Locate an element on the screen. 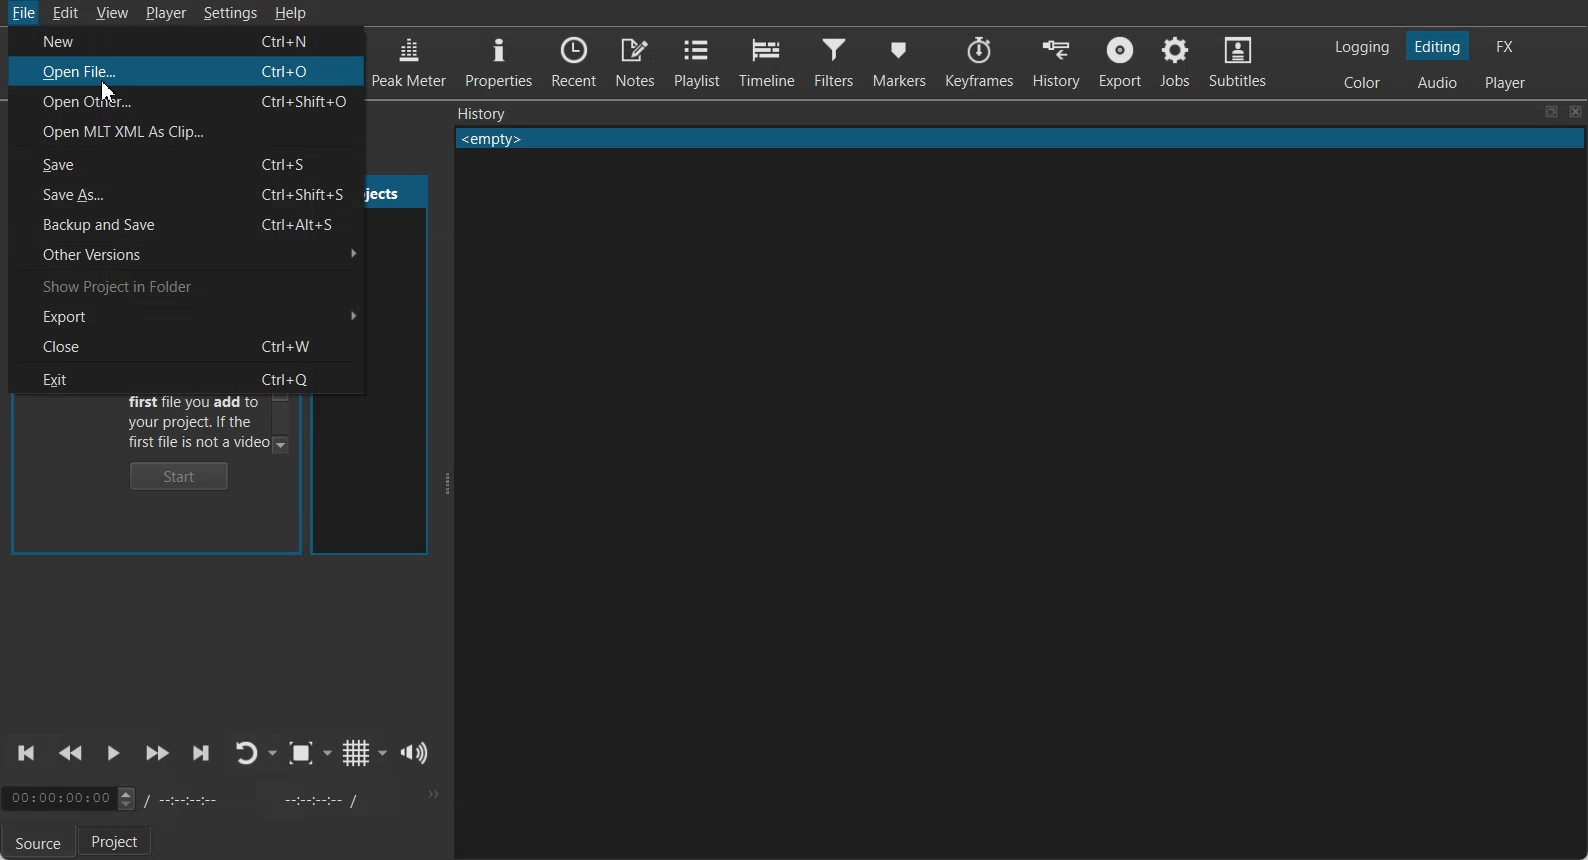 The height and width of the screenshot is (860, 1588). Play Quickly Forward is located at coordinates (157, 754).